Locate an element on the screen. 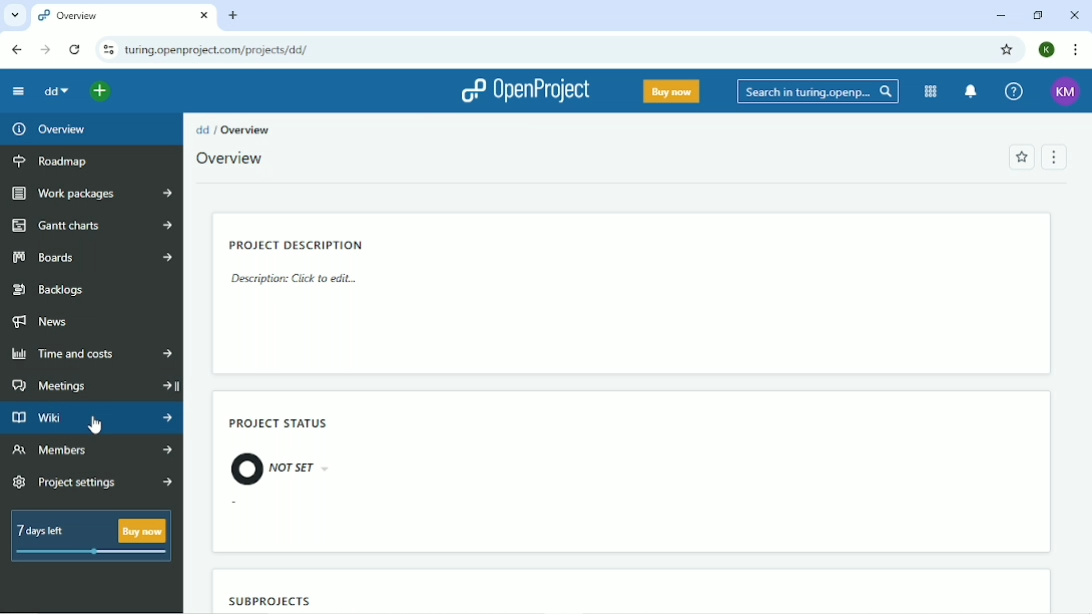 This screenshot has height=614, width=1092. Menu is located at coordinates (1052, 156).